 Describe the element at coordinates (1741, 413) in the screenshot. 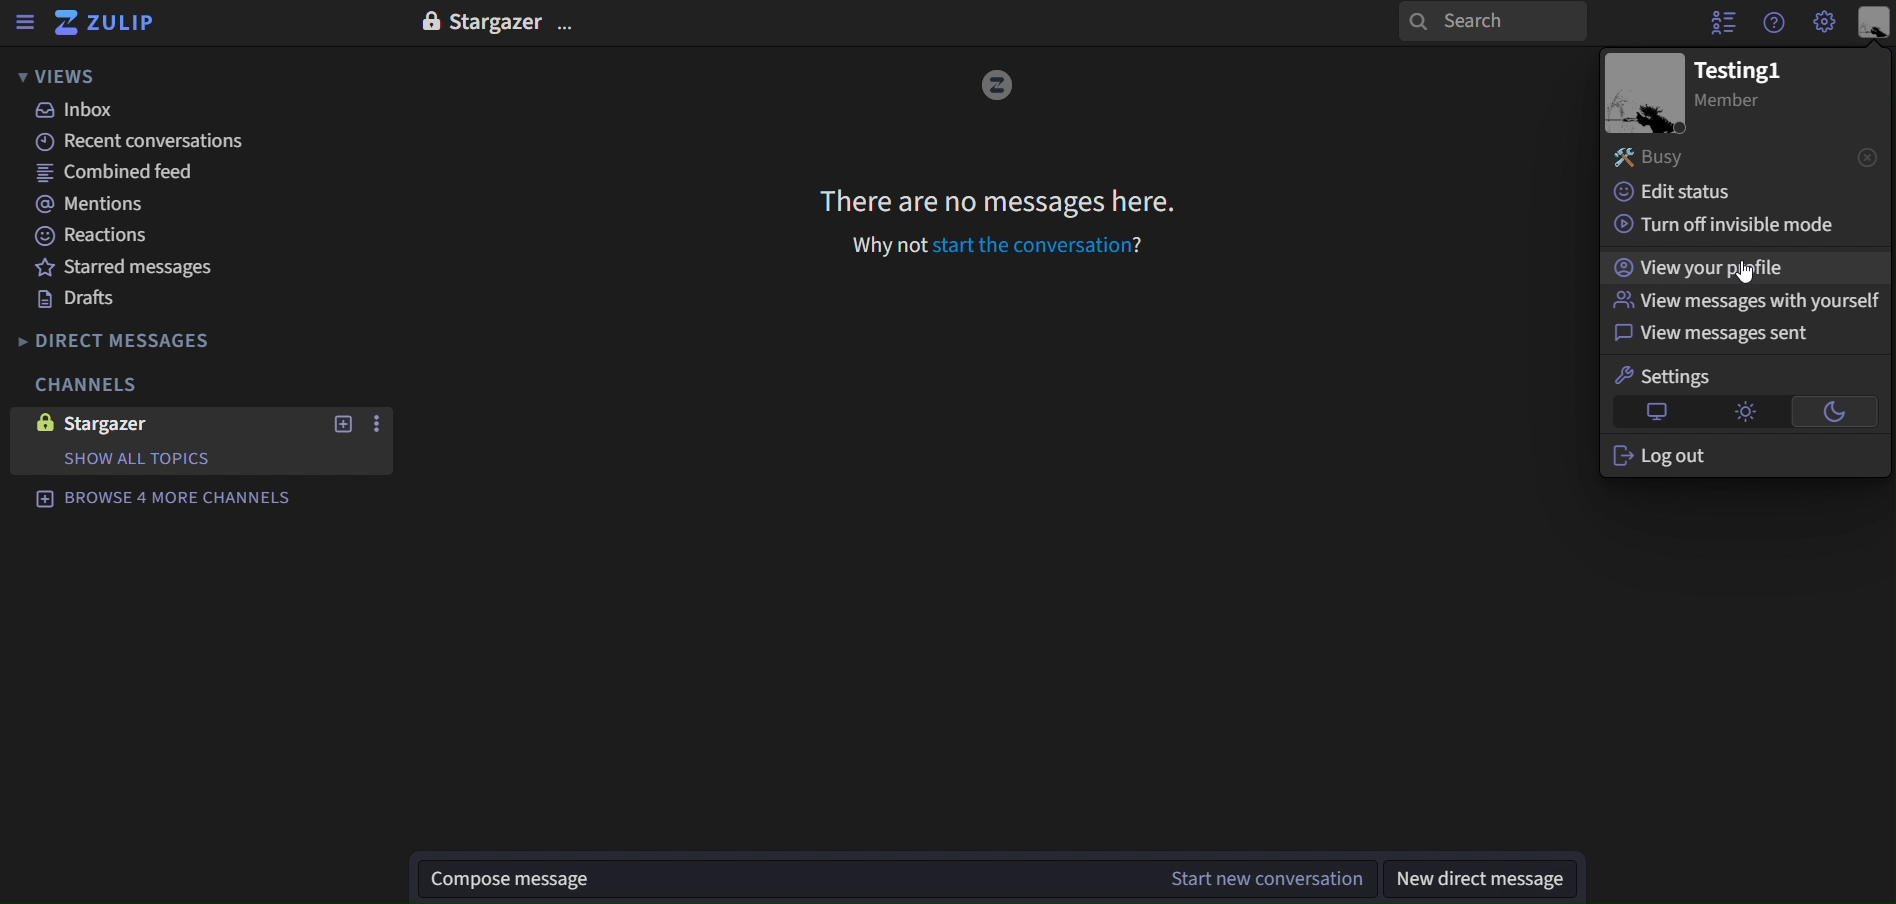

I see `light` at that location.